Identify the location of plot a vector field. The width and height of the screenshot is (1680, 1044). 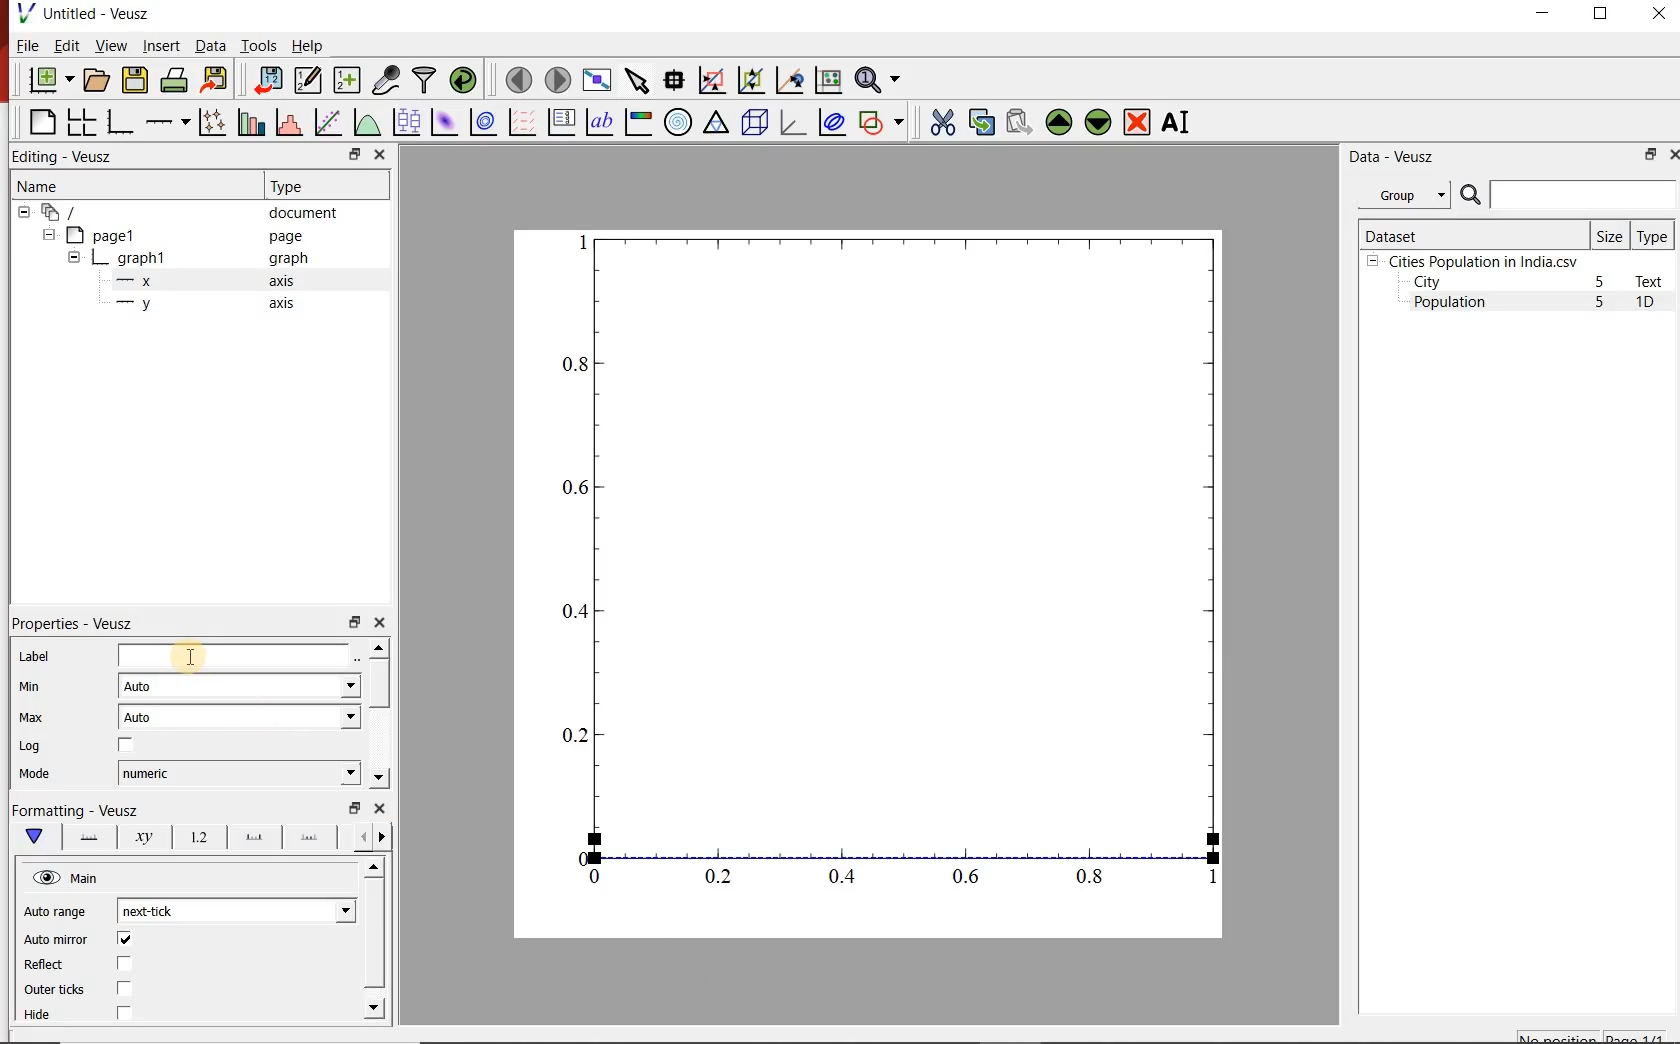
(520, 121).